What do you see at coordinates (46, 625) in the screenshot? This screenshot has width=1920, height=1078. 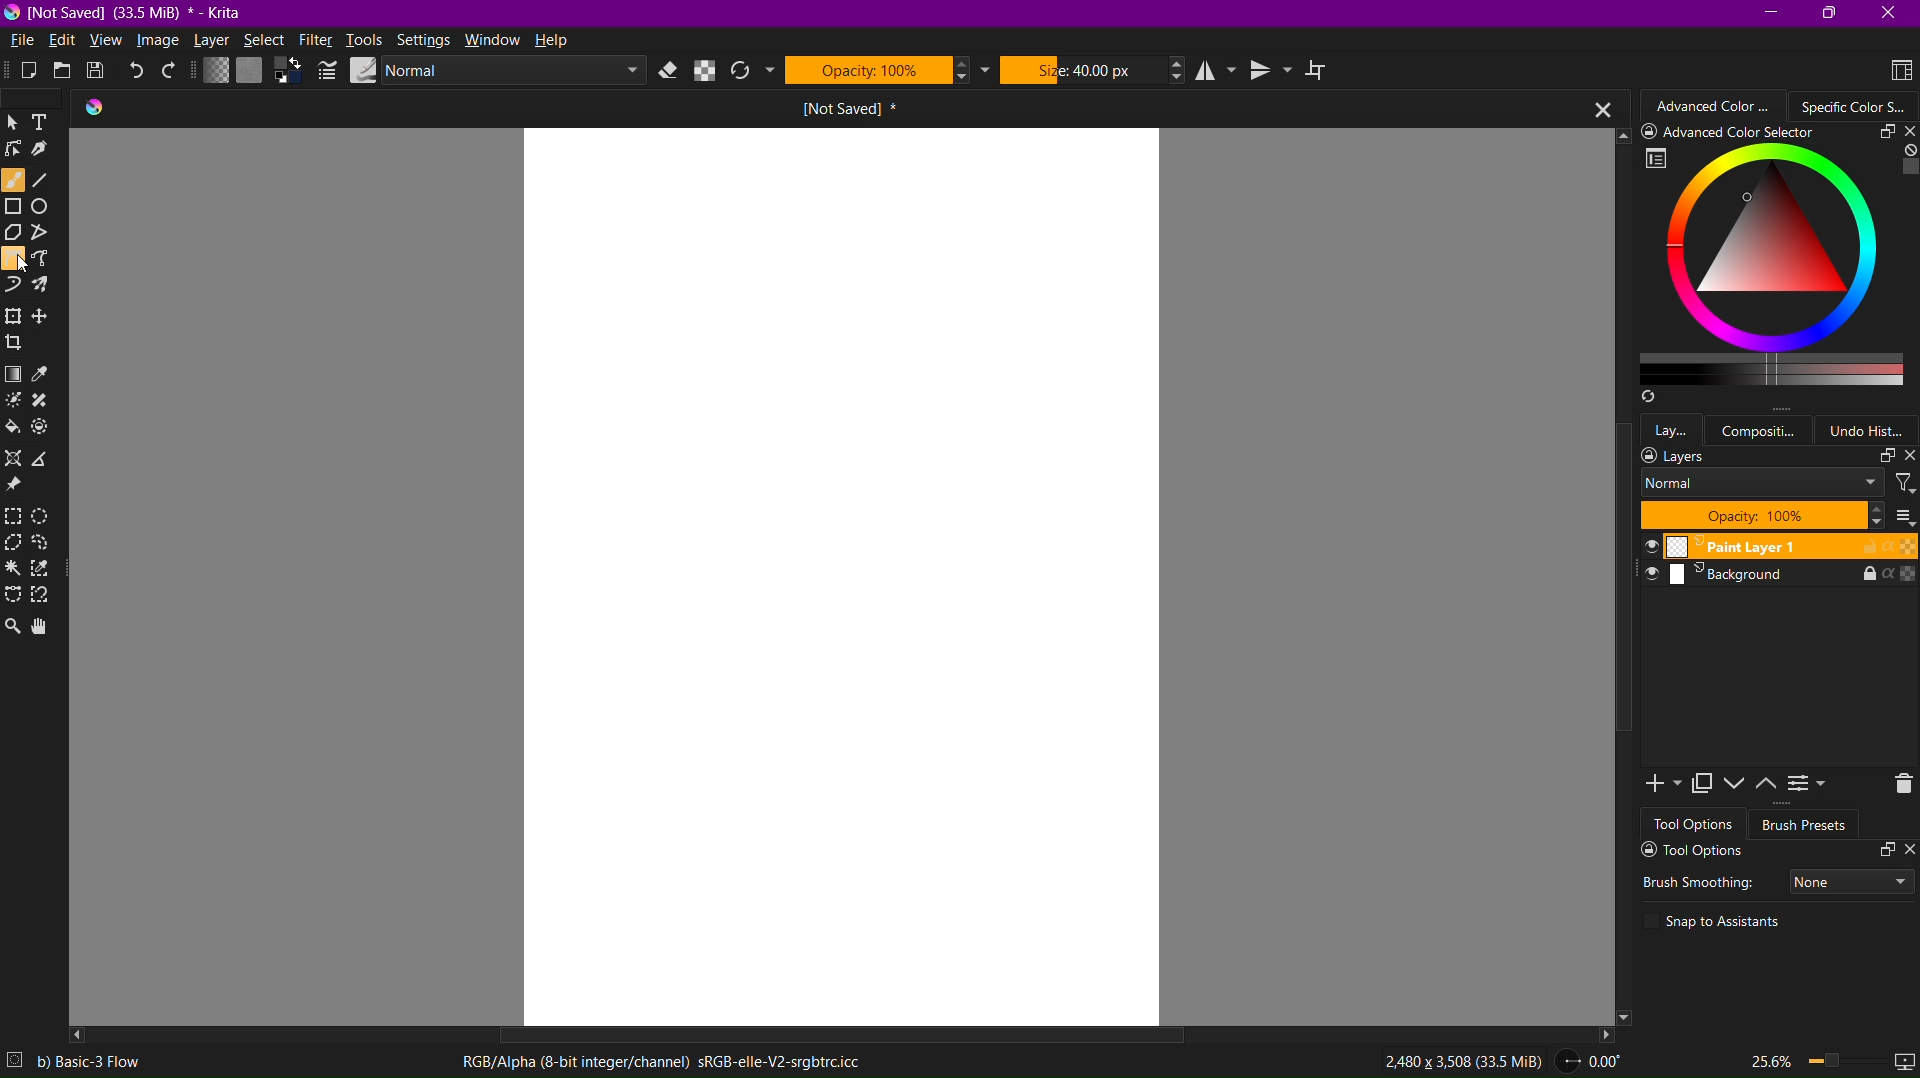 I see `Pan Tool` at bounding box center [46, 625].